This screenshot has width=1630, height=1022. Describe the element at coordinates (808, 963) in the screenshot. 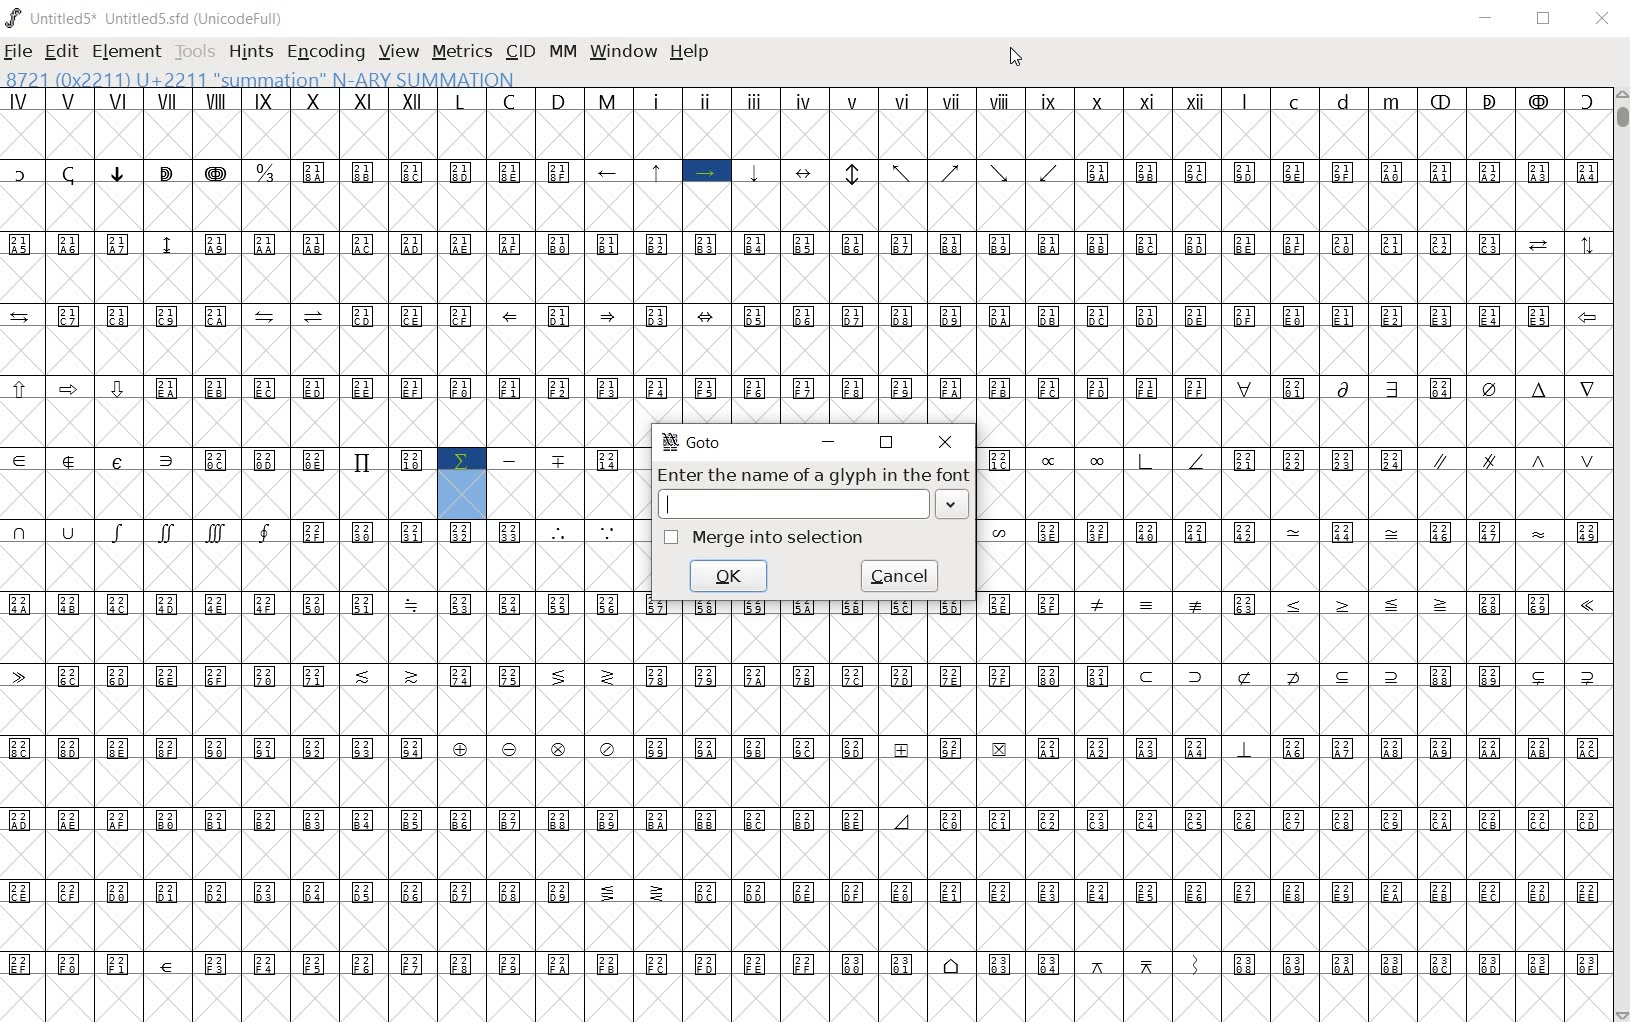

I see `special symbols` at that location.